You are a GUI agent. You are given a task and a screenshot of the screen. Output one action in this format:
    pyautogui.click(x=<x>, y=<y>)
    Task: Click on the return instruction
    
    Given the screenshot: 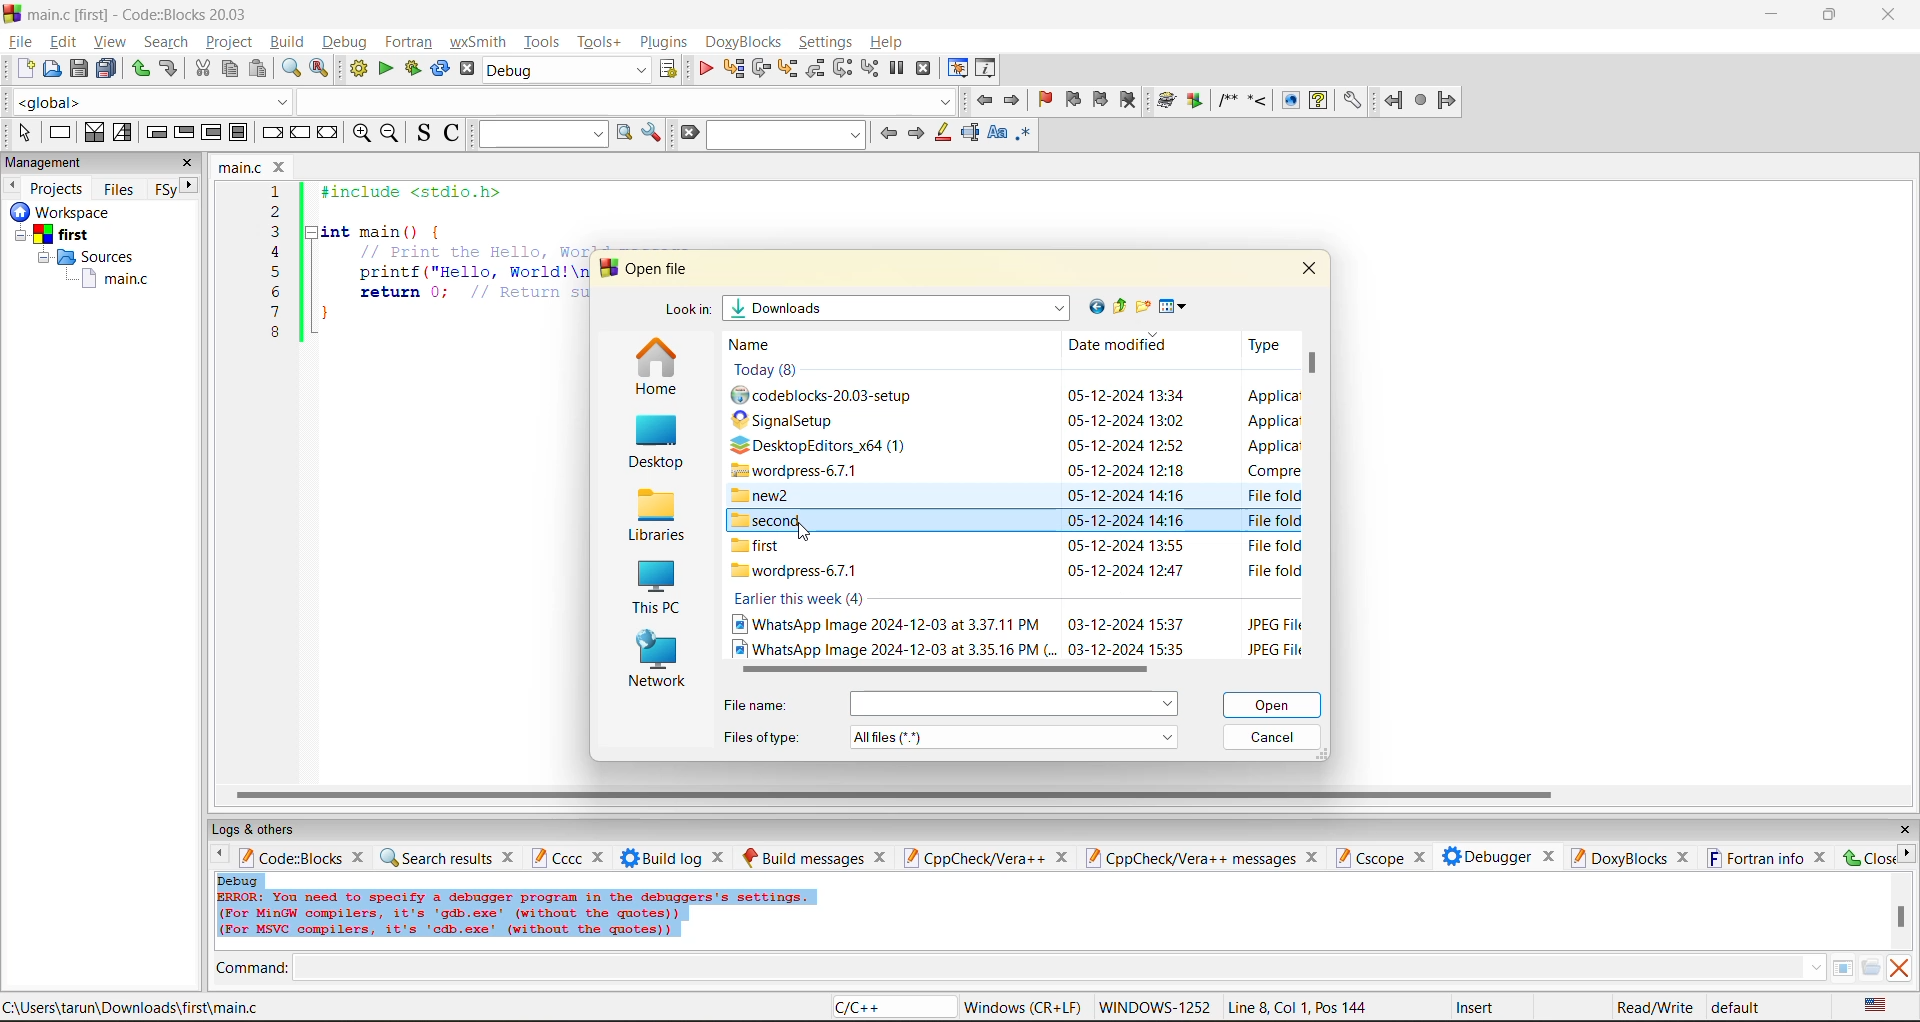 What is the action you would take?
    pyautogui.click(x=329, y=134)
    